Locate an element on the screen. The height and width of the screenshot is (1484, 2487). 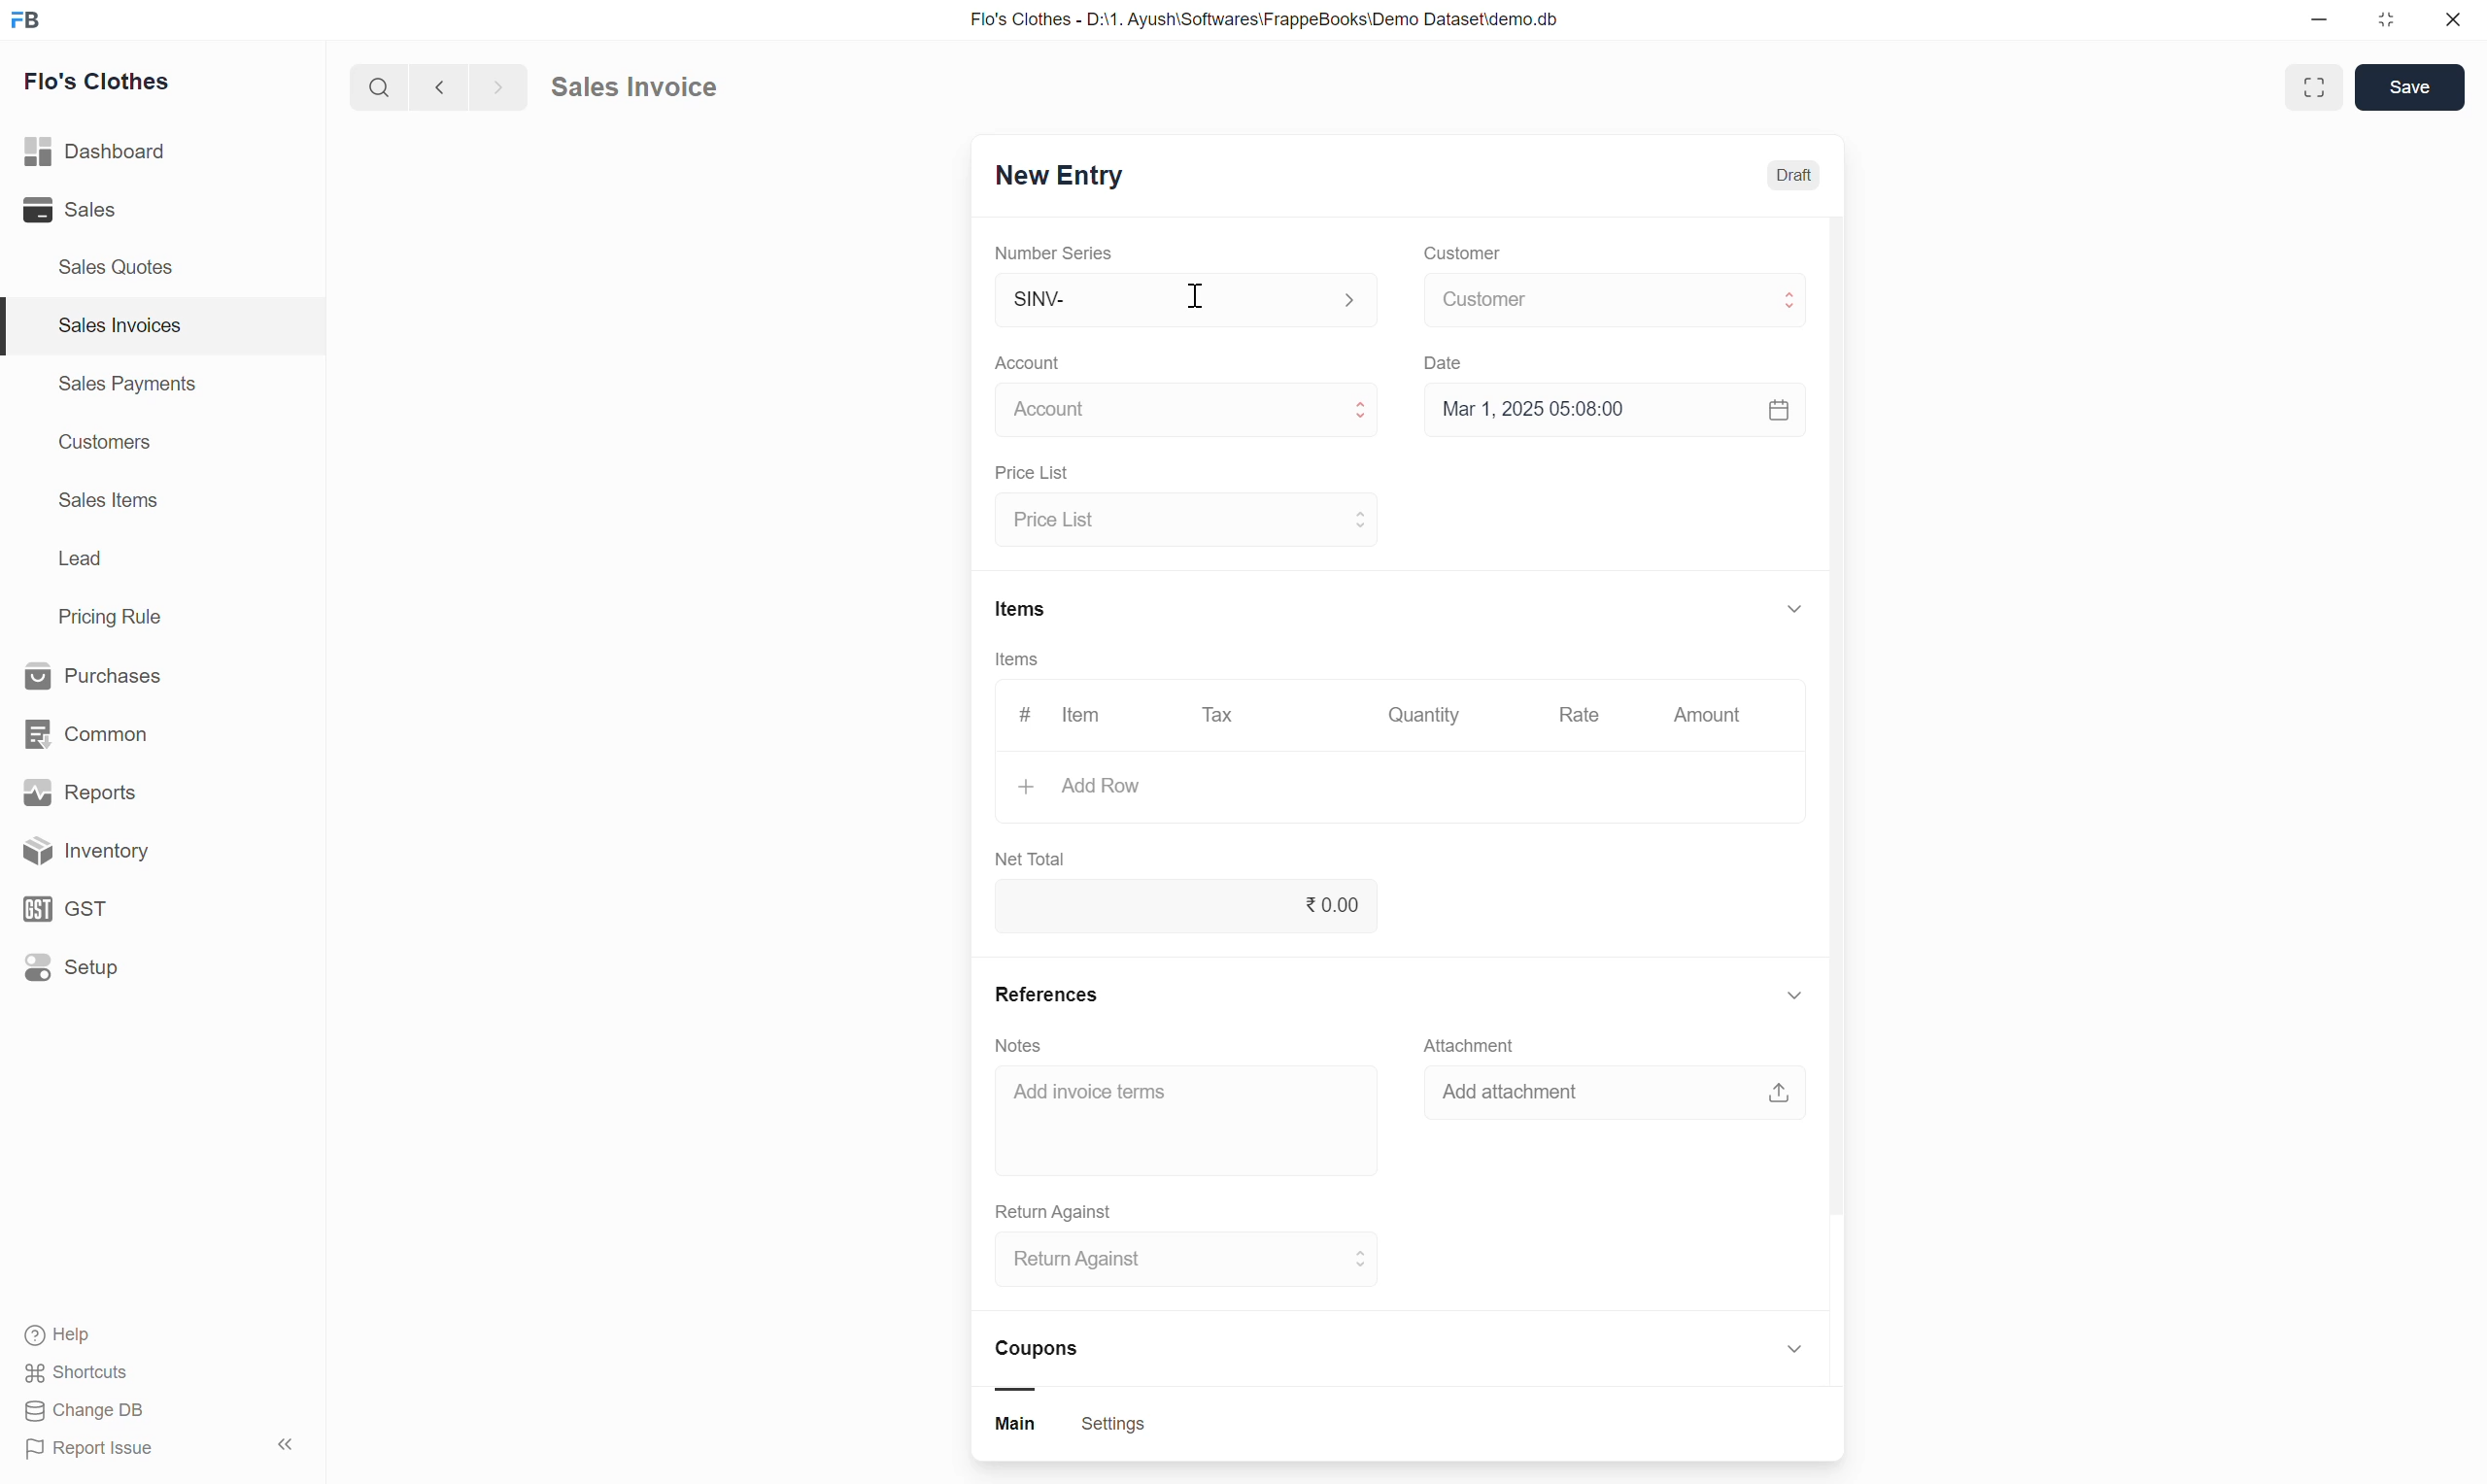
Sales  is located at coordinates (113, 211).